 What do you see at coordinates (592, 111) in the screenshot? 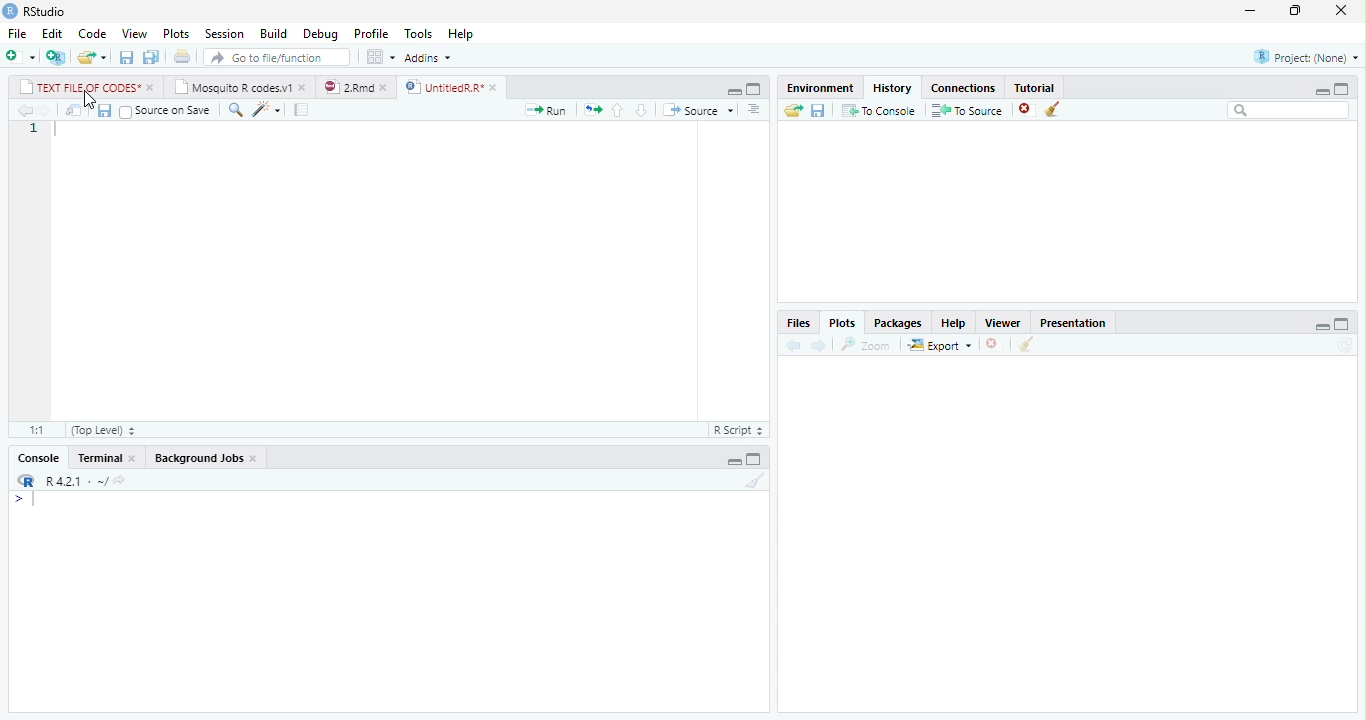
I see `rerun` at bounding box center [592, 111].